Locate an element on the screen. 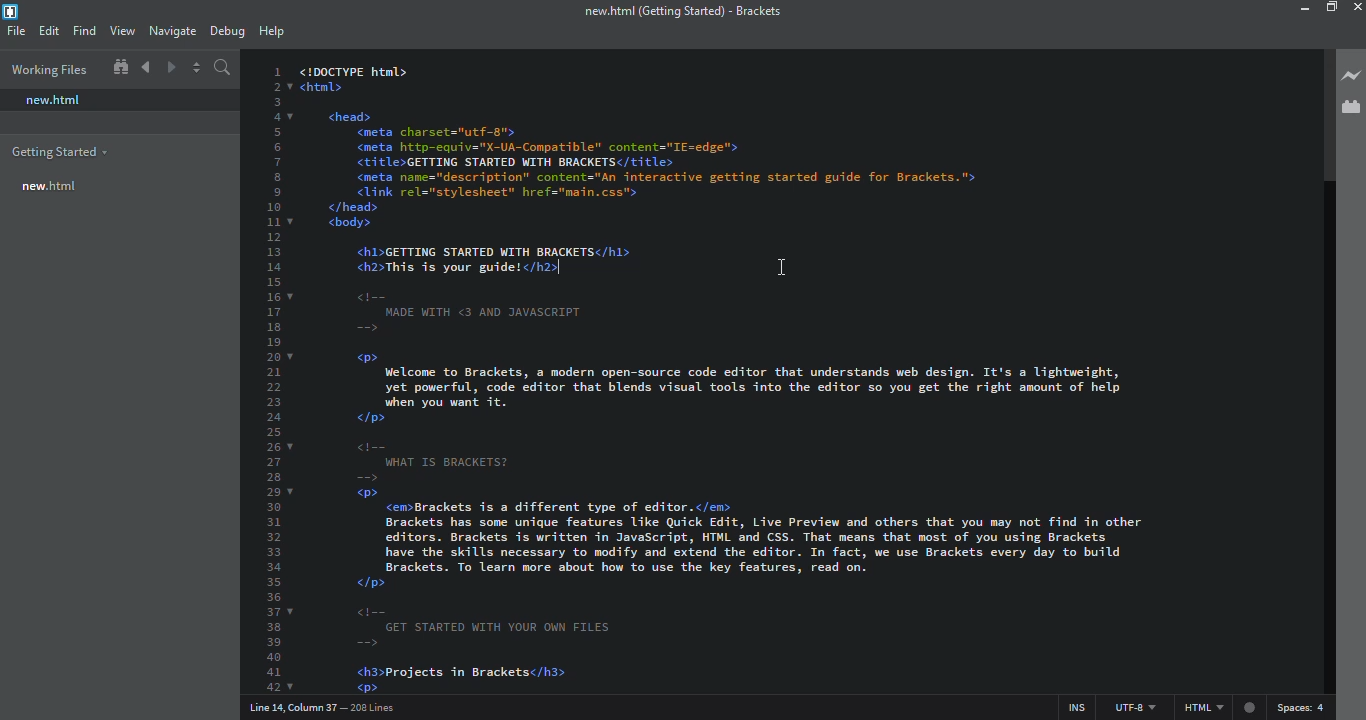  file is located at coordinates (16, 32).